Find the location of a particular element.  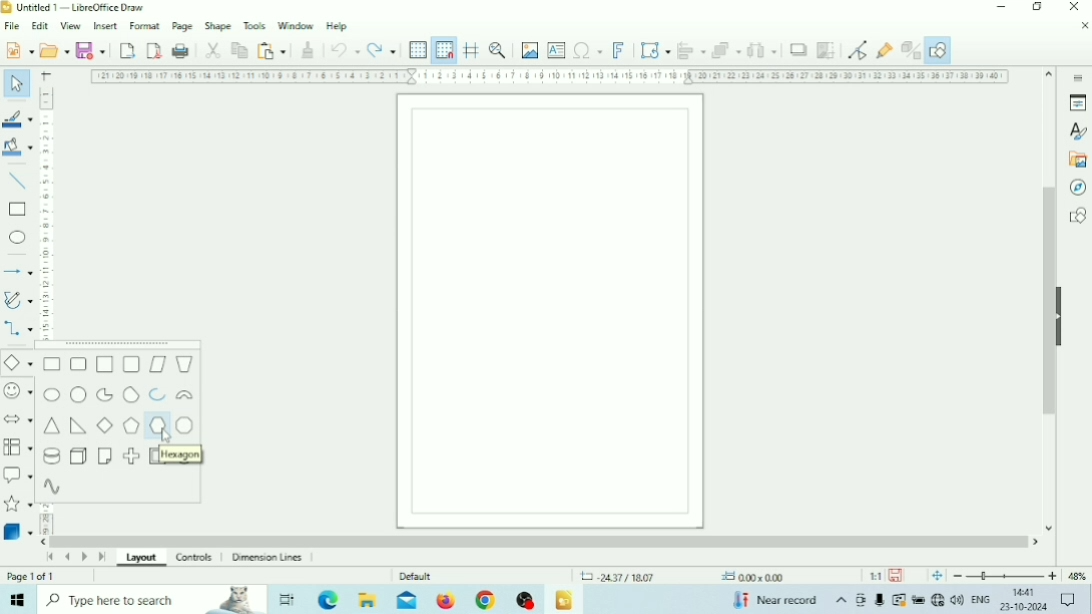

Ellipse is located at coordinates (17, 237).